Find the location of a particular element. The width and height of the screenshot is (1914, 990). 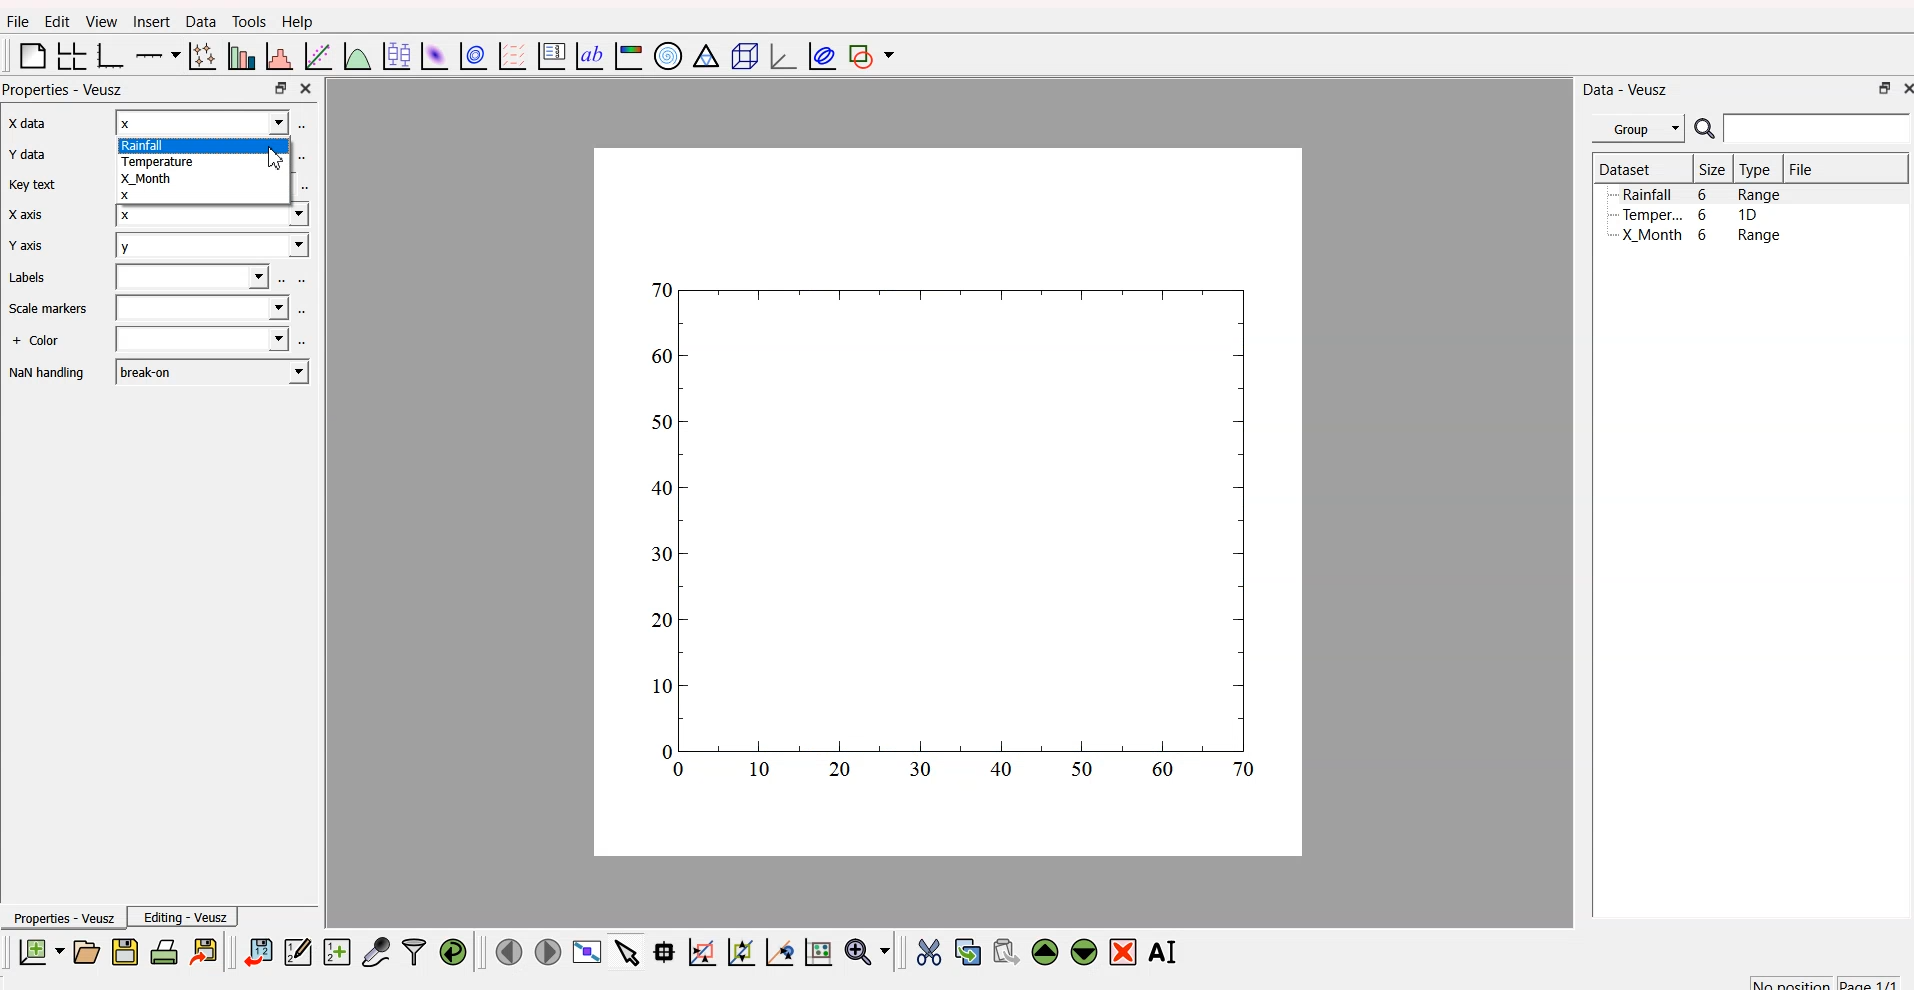

maximize is located at coordinates (1879, 91).